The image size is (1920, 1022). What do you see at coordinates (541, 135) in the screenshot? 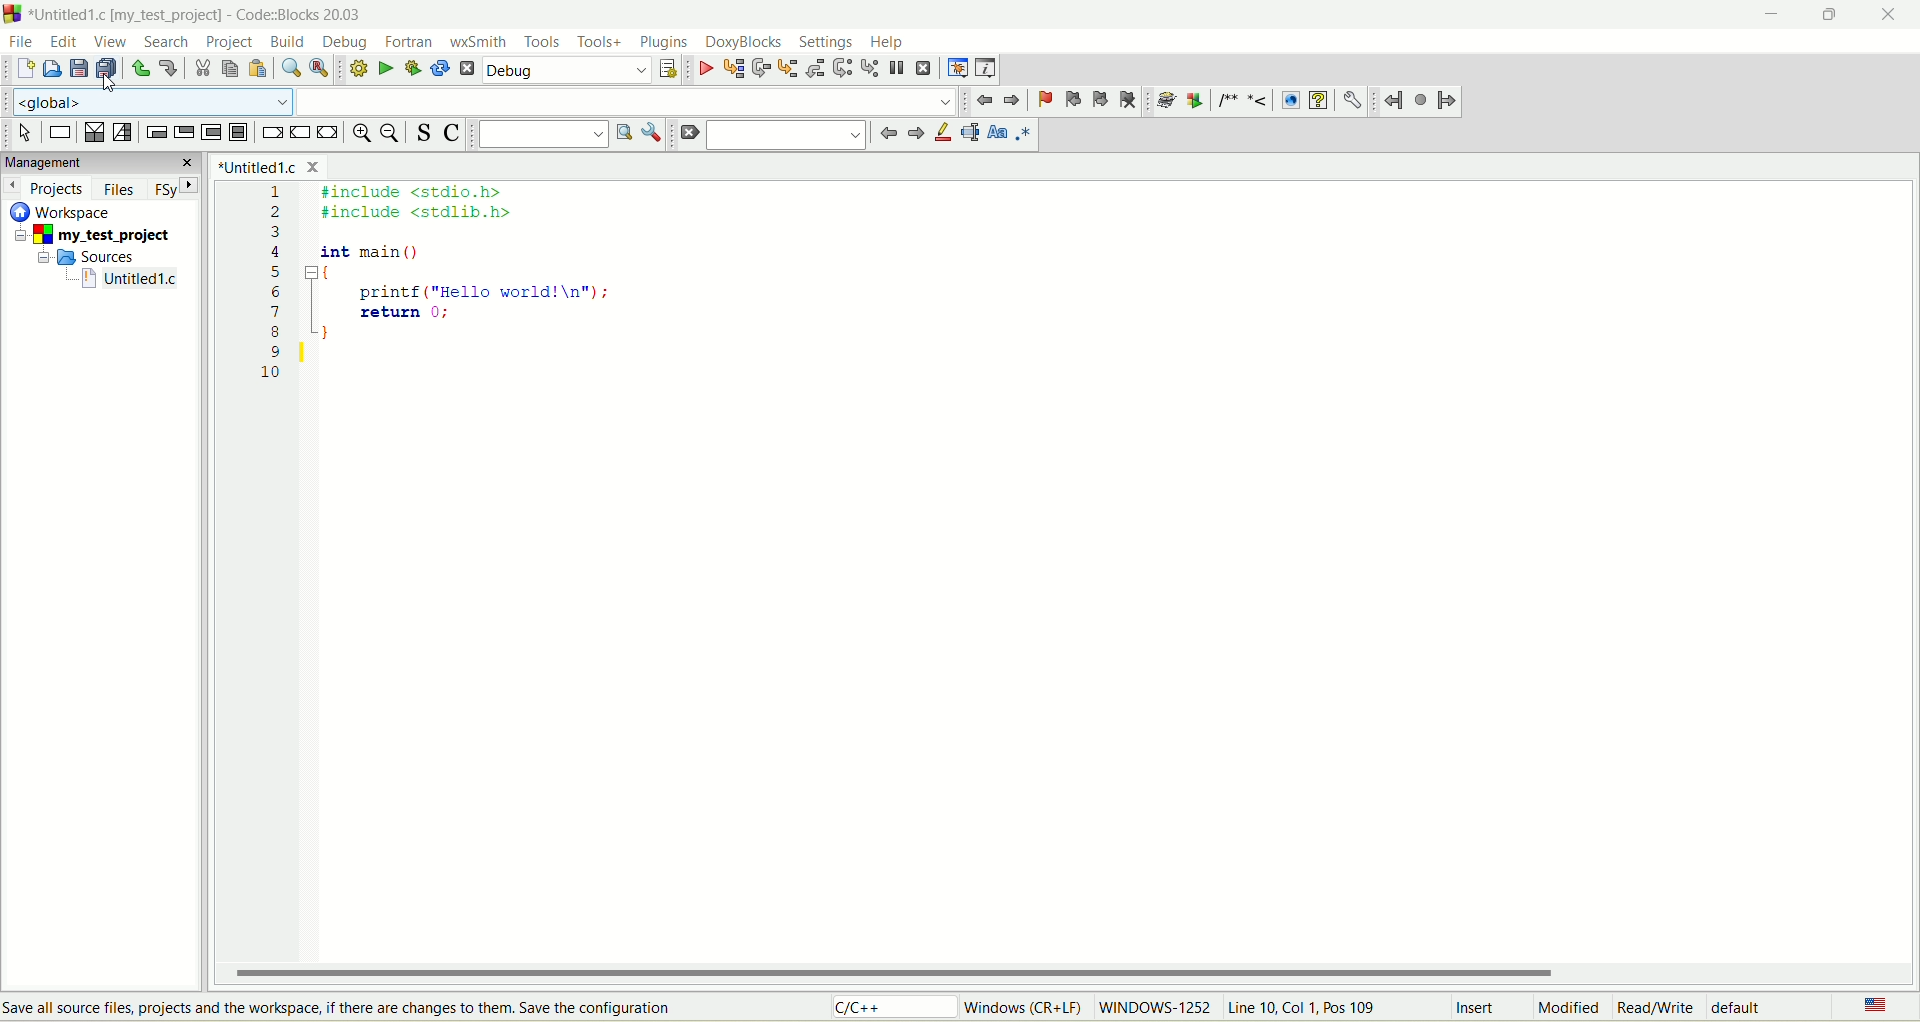
I see `text search` at bounding box center [541, 135].